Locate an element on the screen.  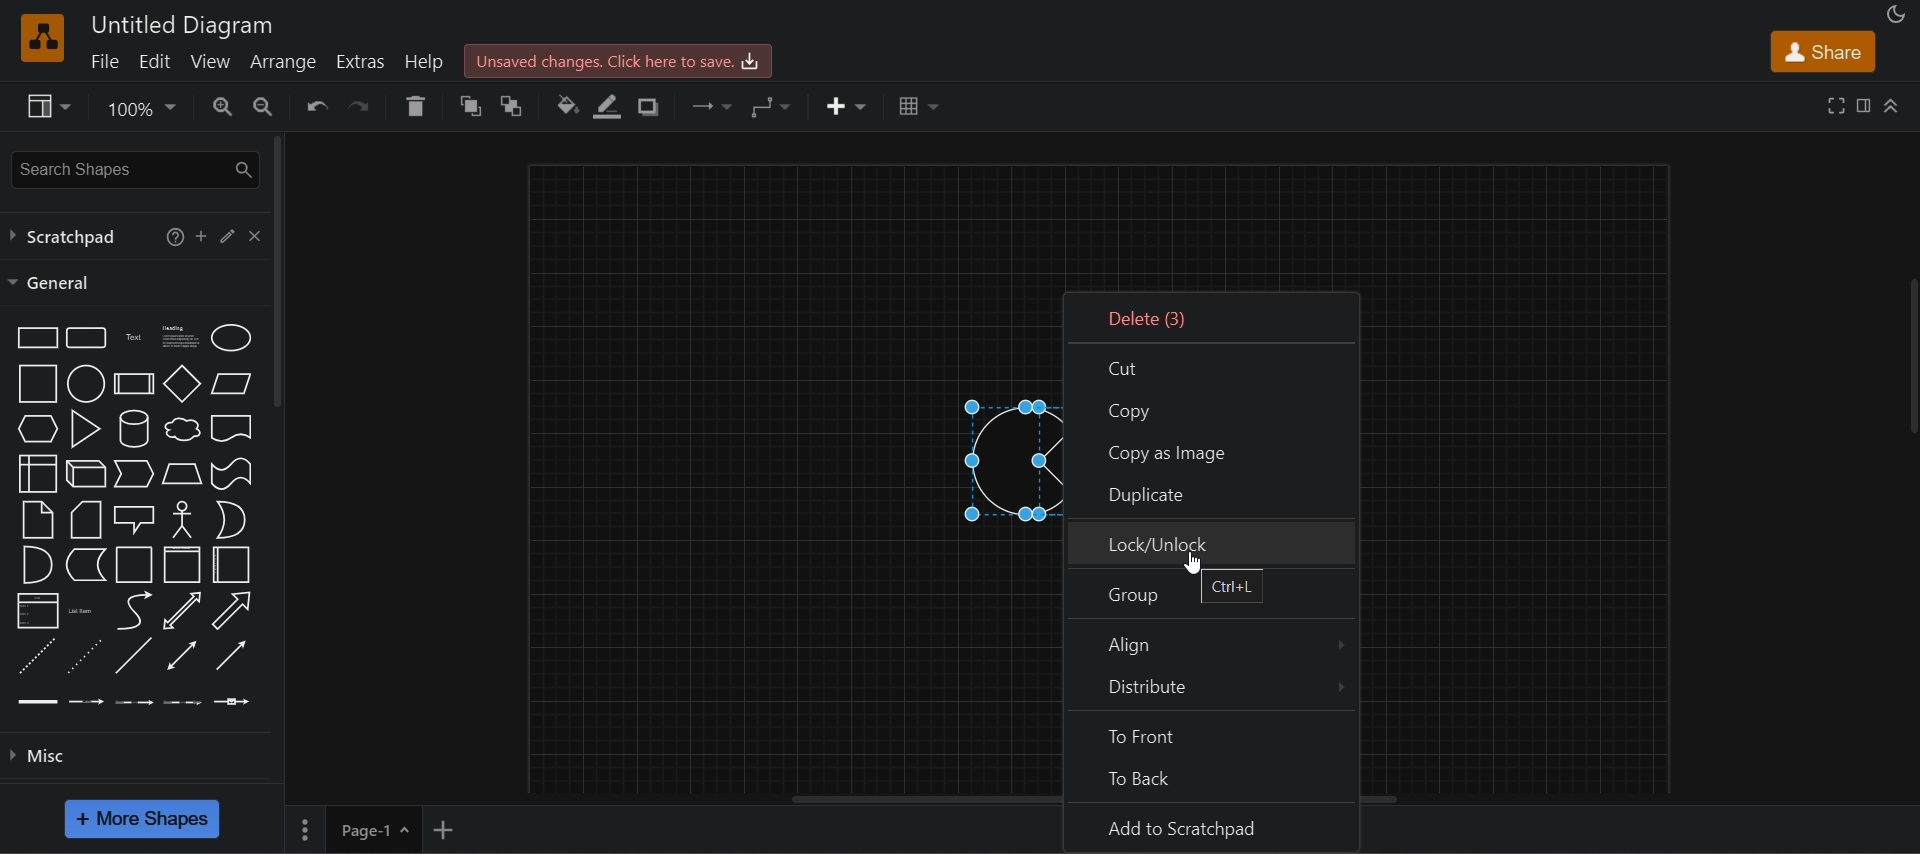
to back is located at coordinates (1213, 772).